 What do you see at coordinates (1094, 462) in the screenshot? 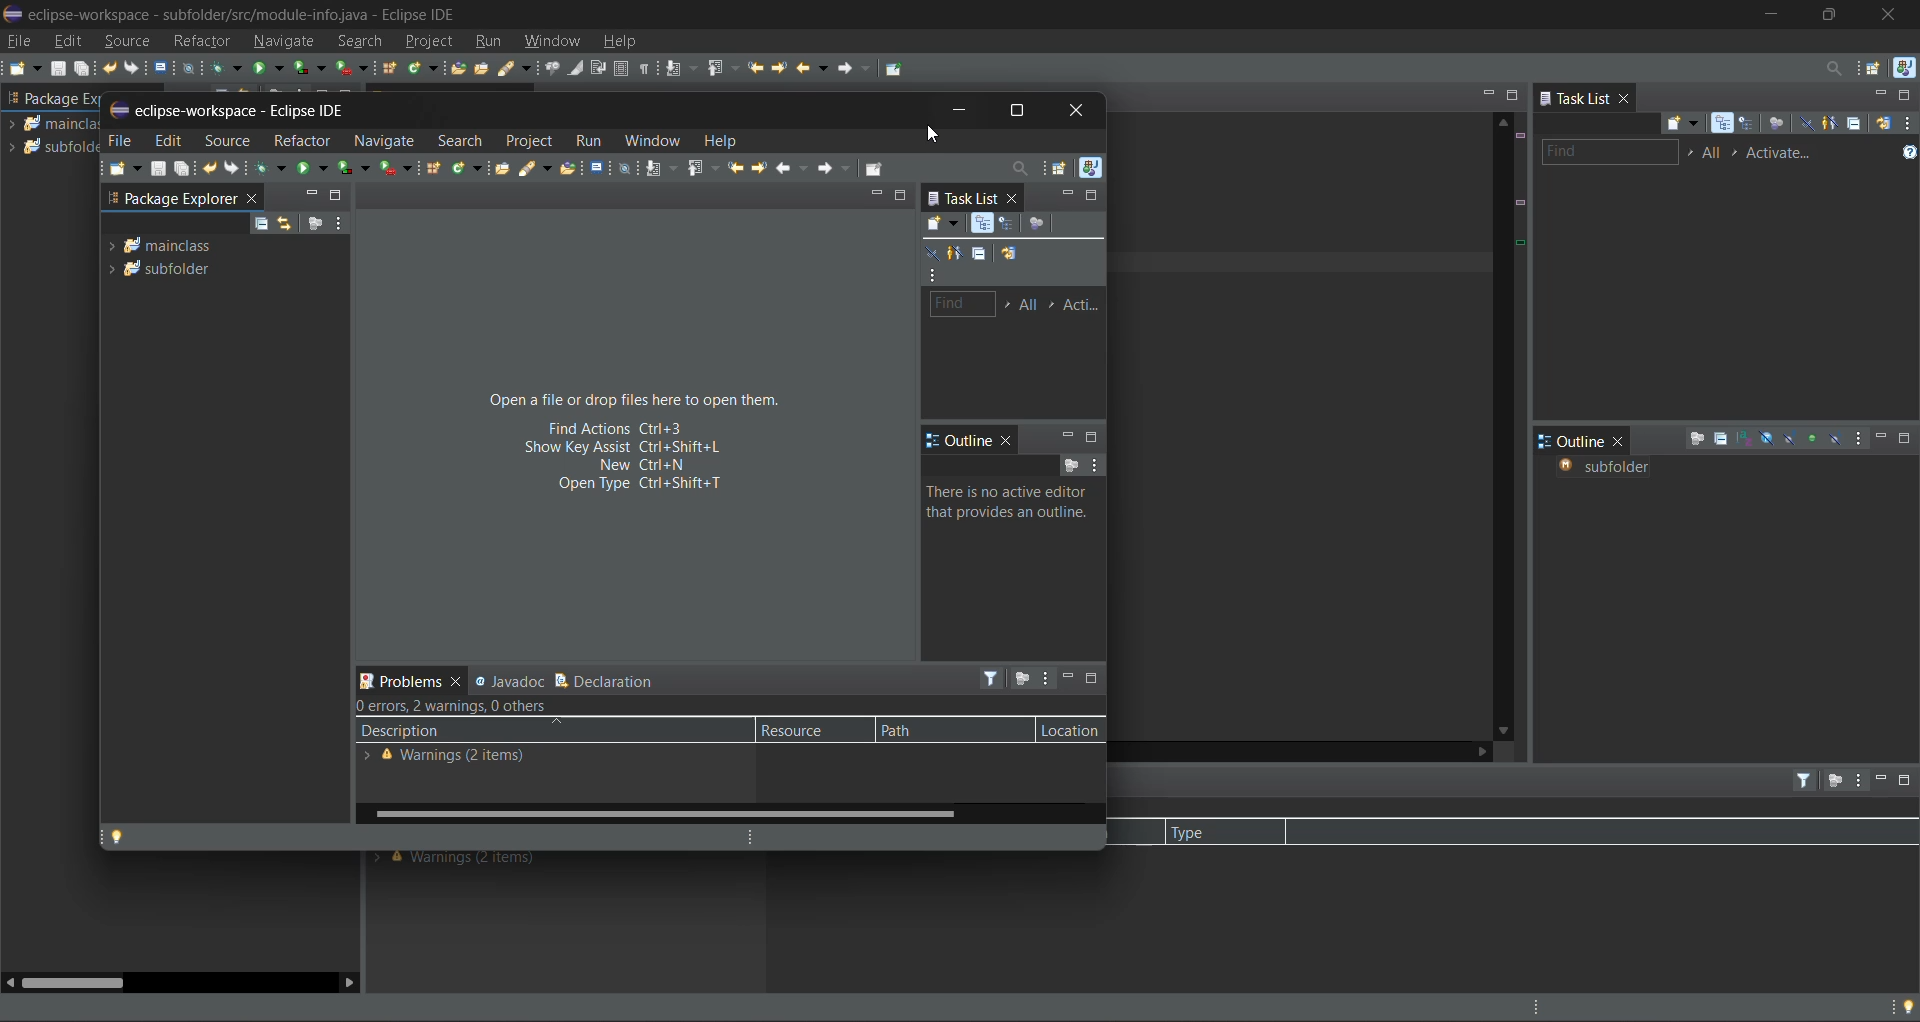
I see `view menu` at bounding box center [1094, 462].